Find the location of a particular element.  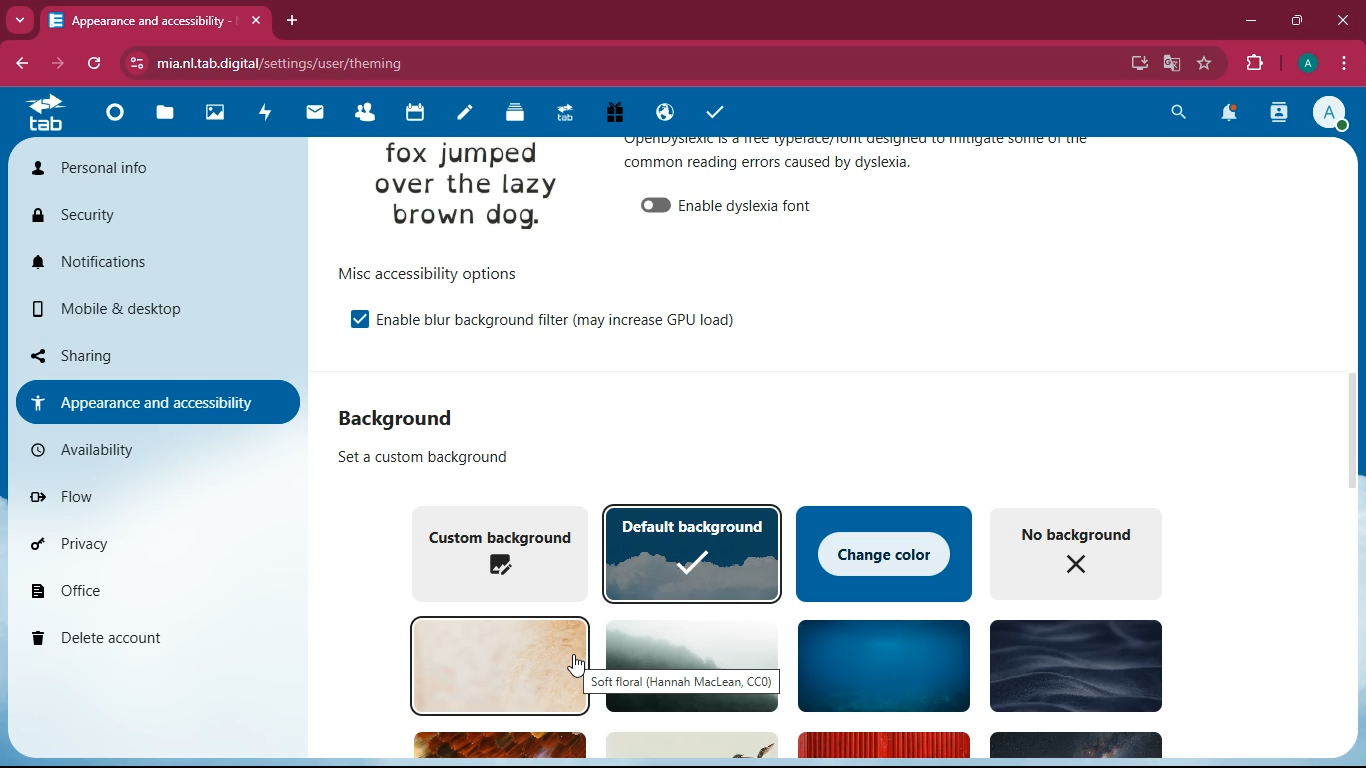

privacy is located at coordinates (148, 545).